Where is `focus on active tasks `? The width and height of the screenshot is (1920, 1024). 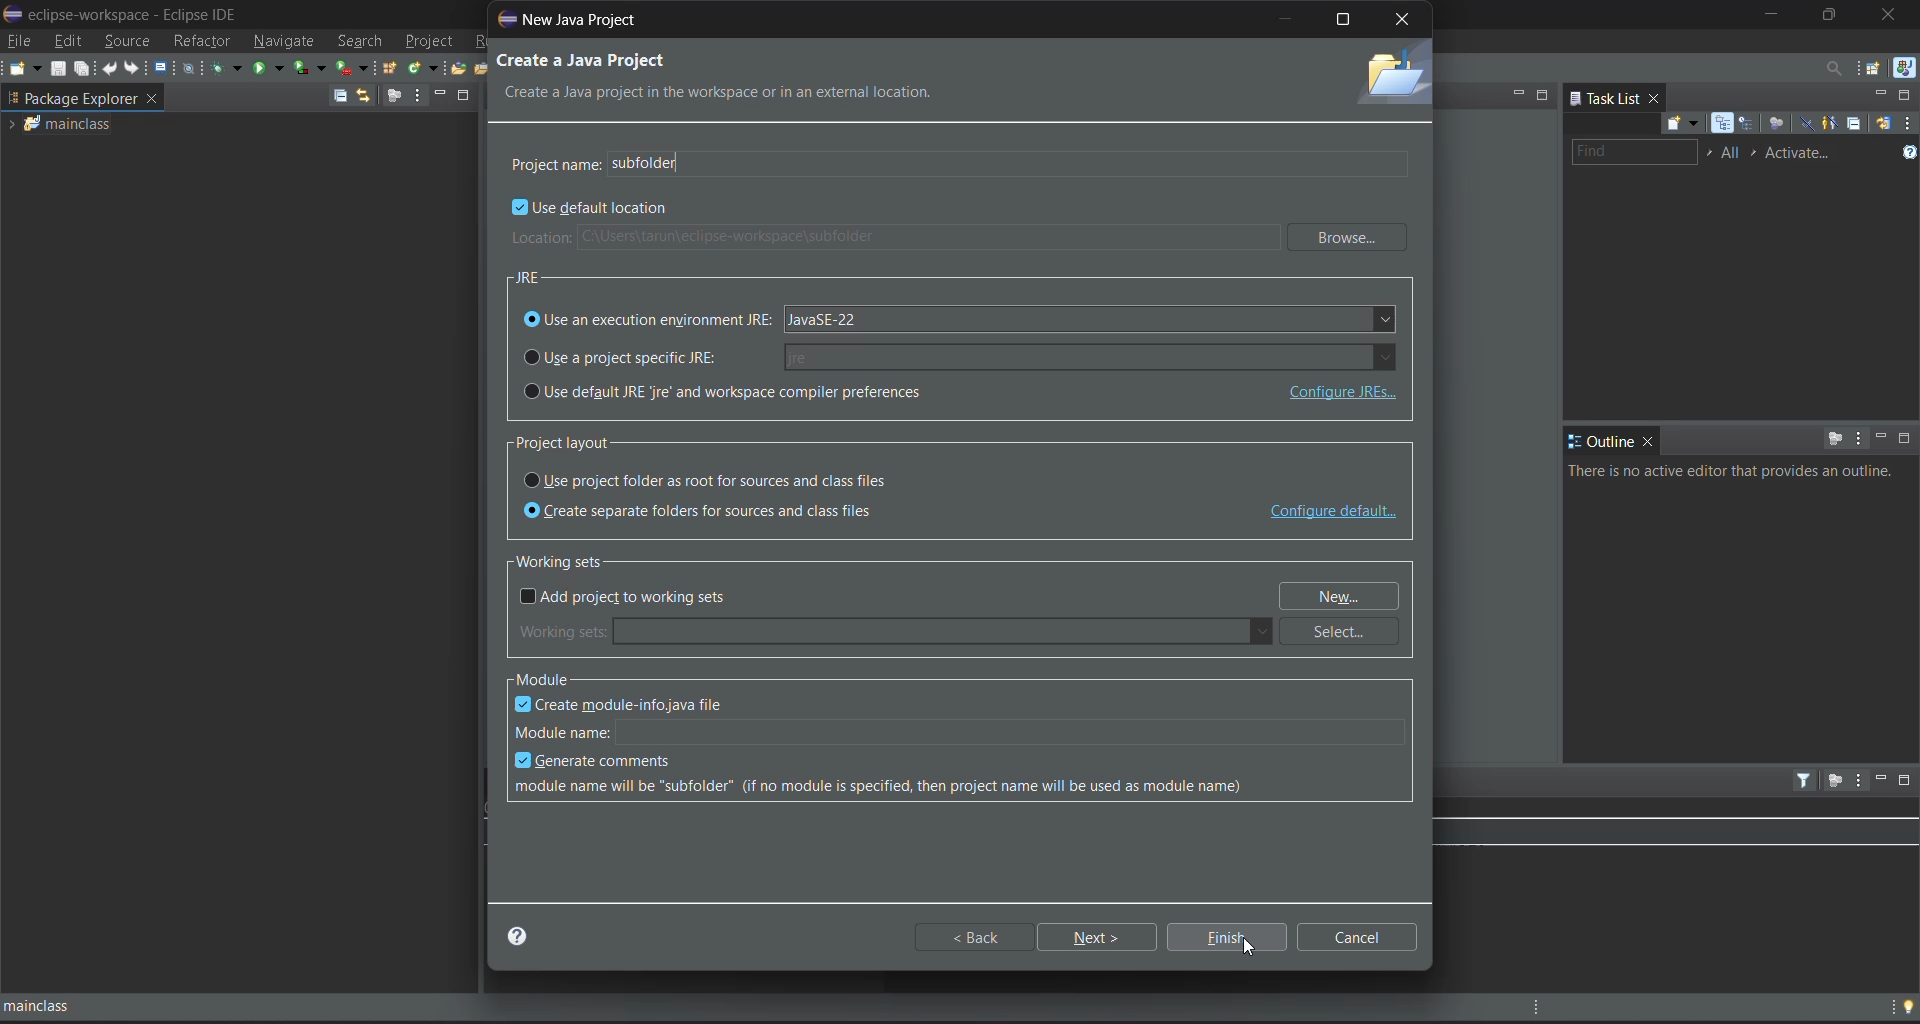
focus on active tasks  is located at coordinates (394, 96).